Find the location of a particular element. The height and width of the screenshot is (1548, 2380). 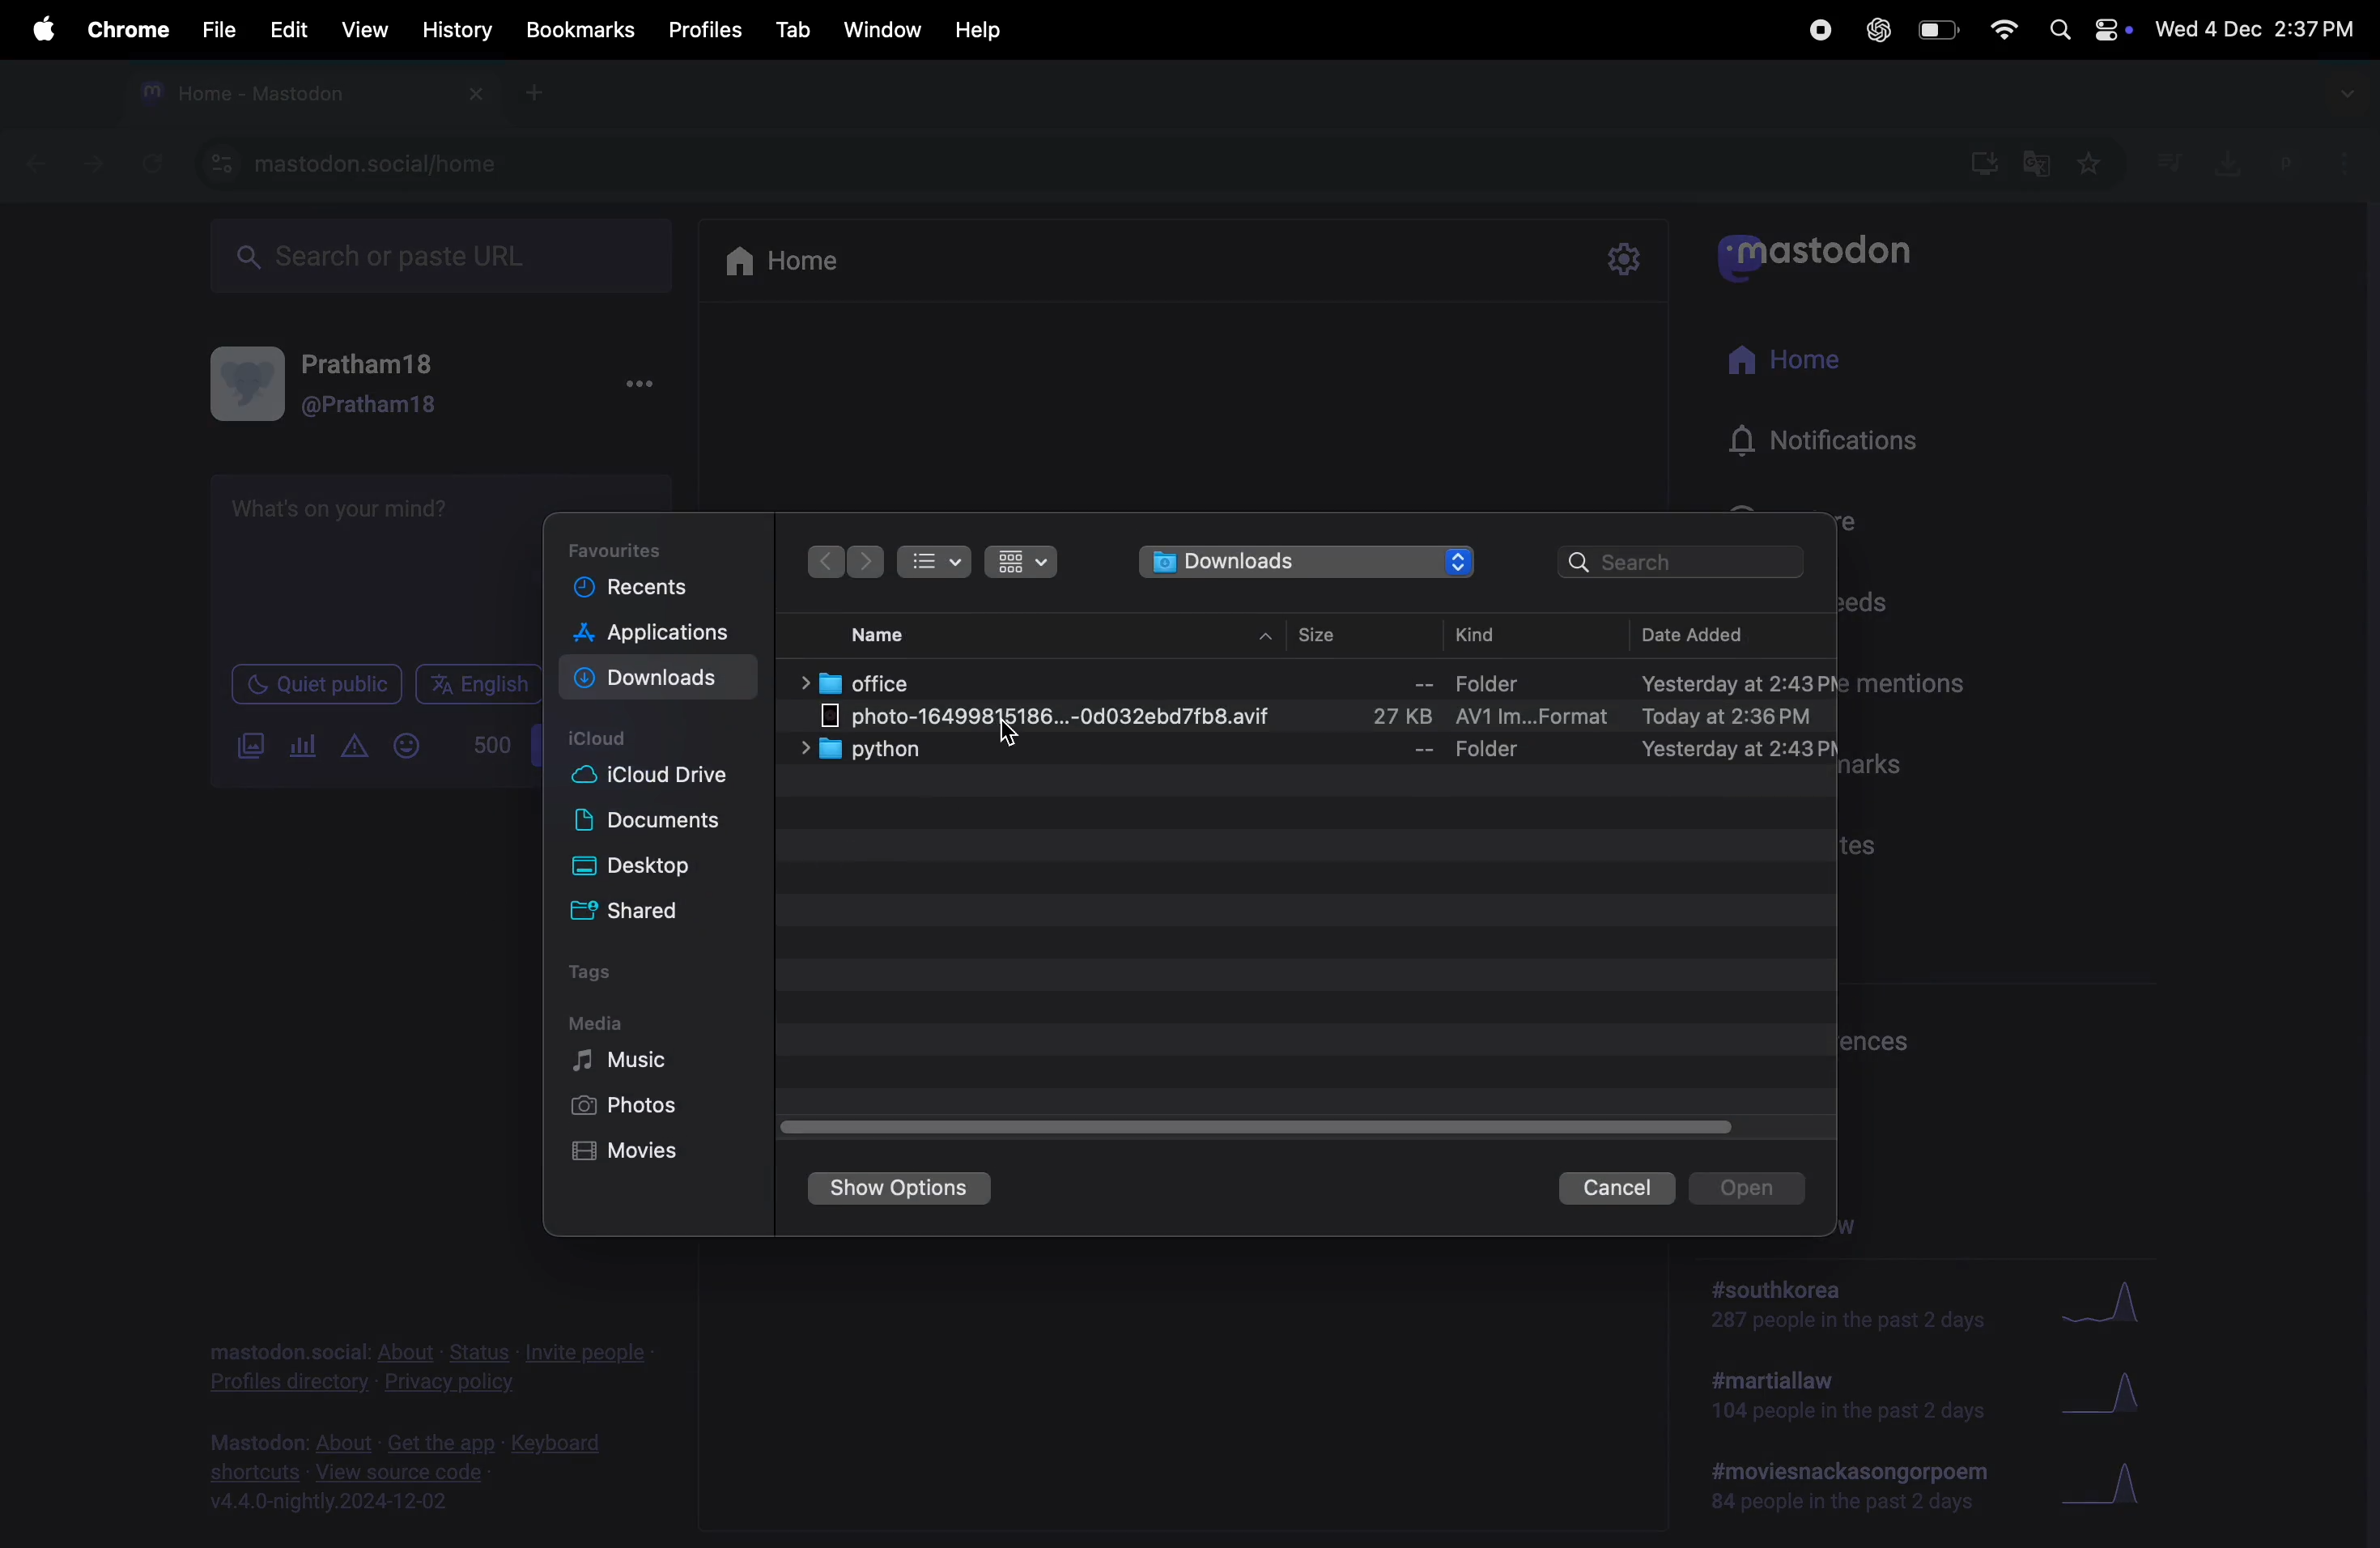

image is located at coordinates (252, 747).